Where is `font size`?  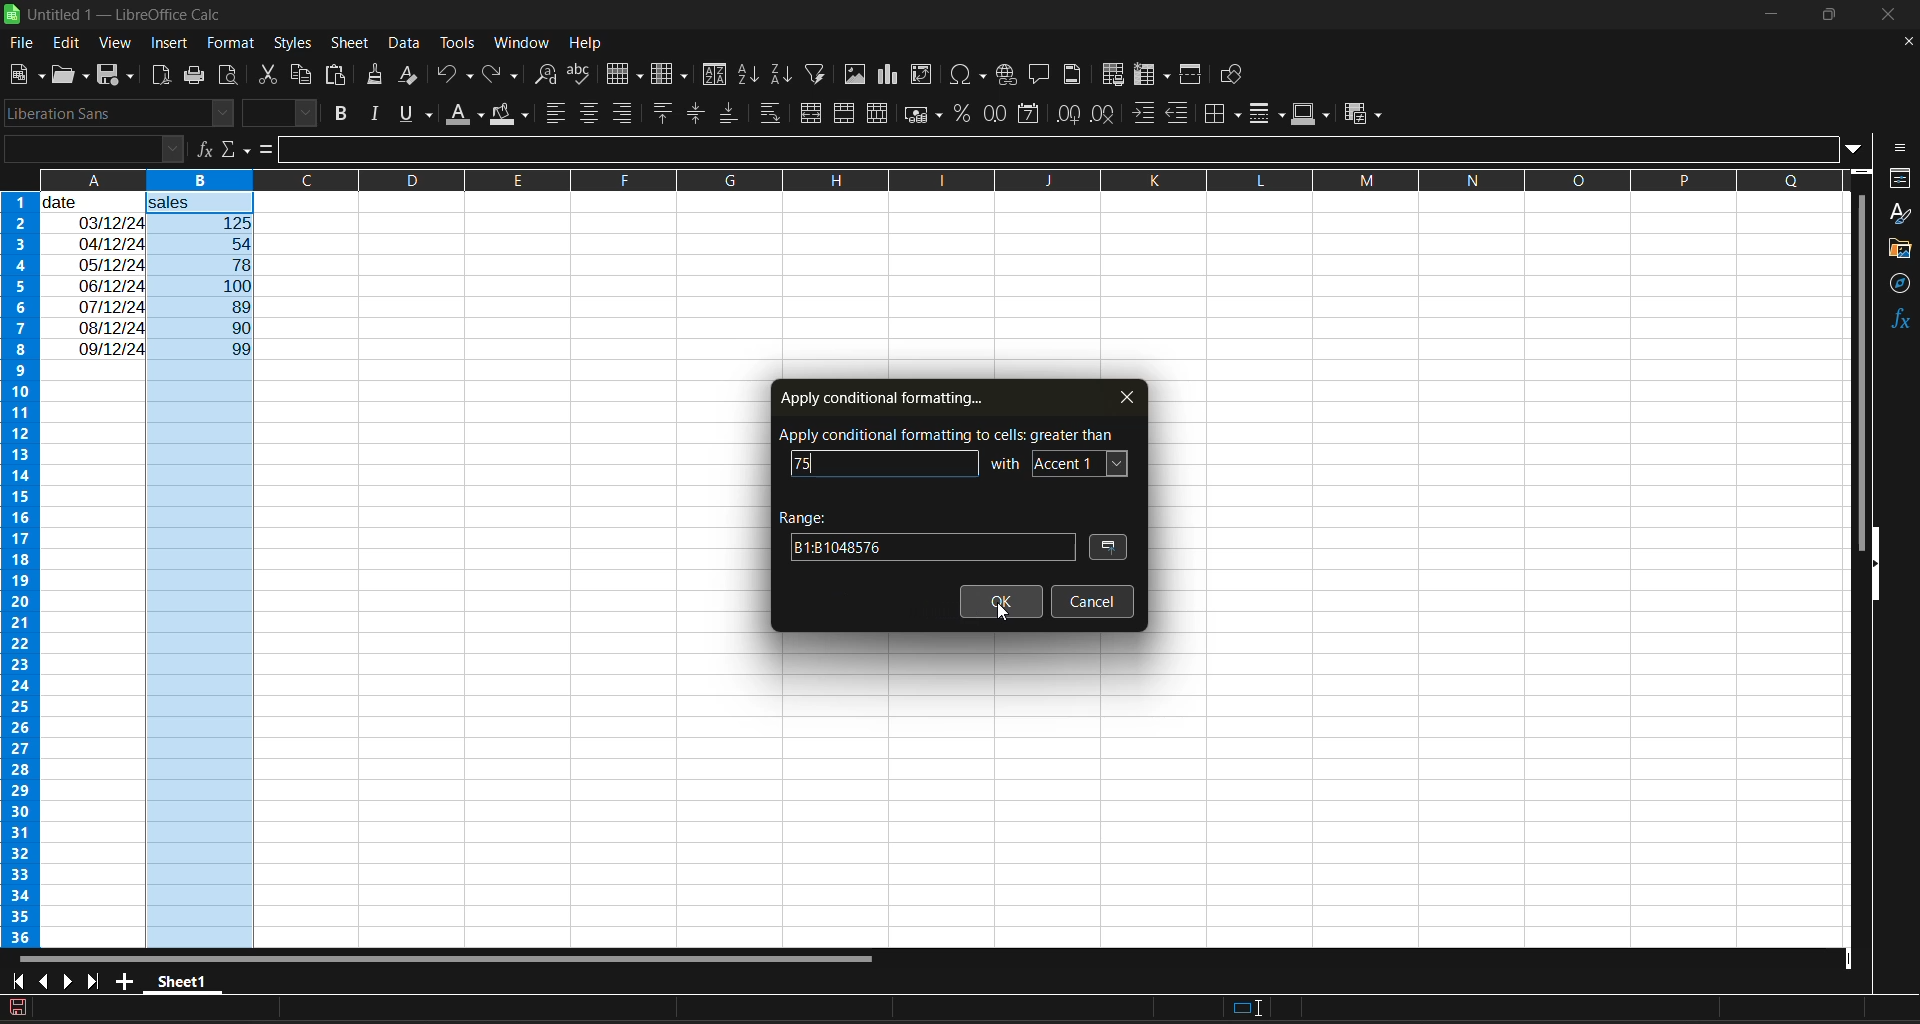 font size is located at coordinates (279, 113).